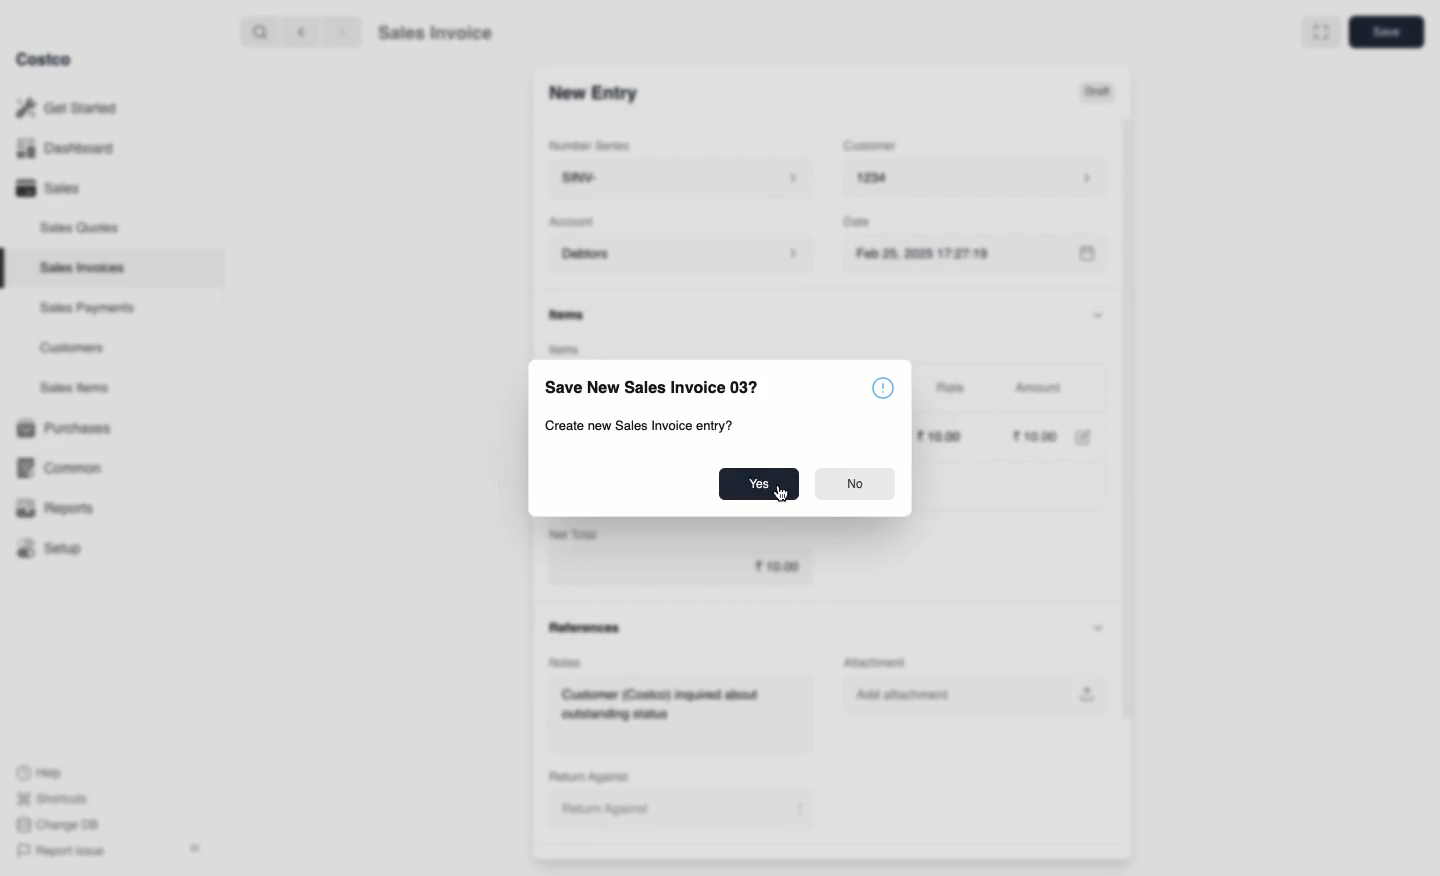 This screenshot has height=876, width=1440. Describe the element at coordinates (866, 224) in the screenshot. I see `Date` at that location.